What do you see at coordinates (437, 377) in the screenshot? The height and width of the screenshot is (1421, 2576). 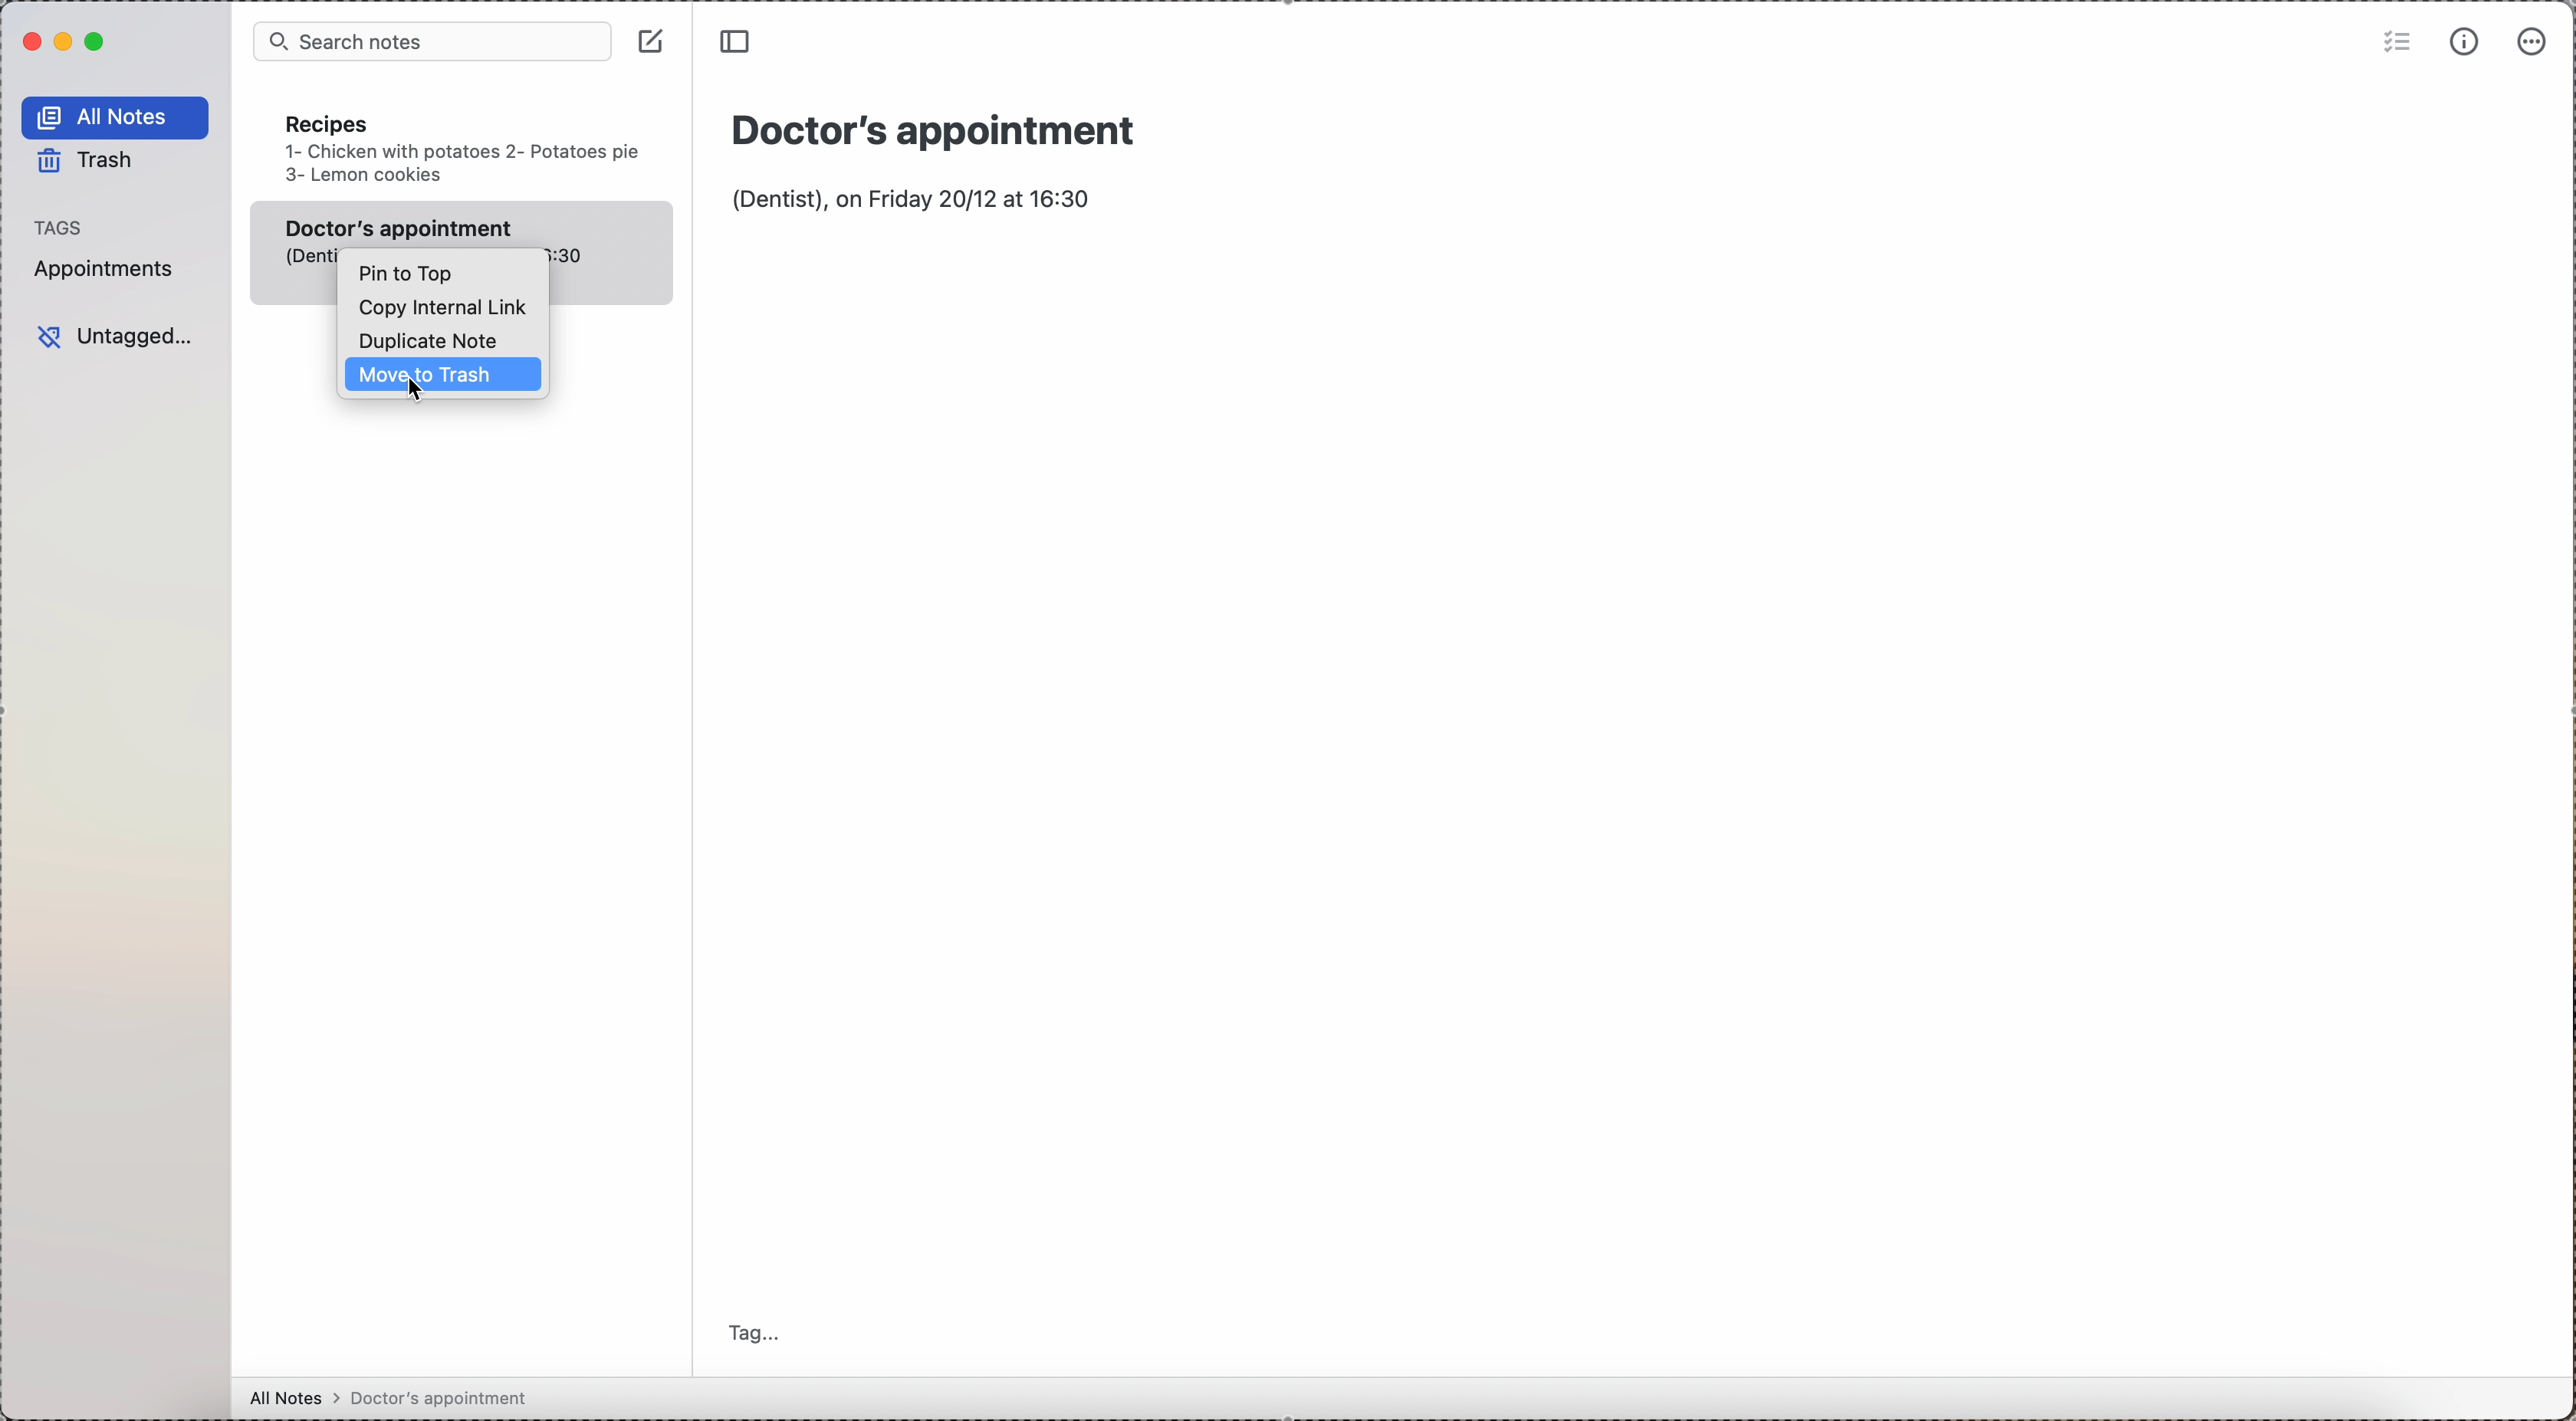 I see `Move to trash` at bounding box center [437, 377].